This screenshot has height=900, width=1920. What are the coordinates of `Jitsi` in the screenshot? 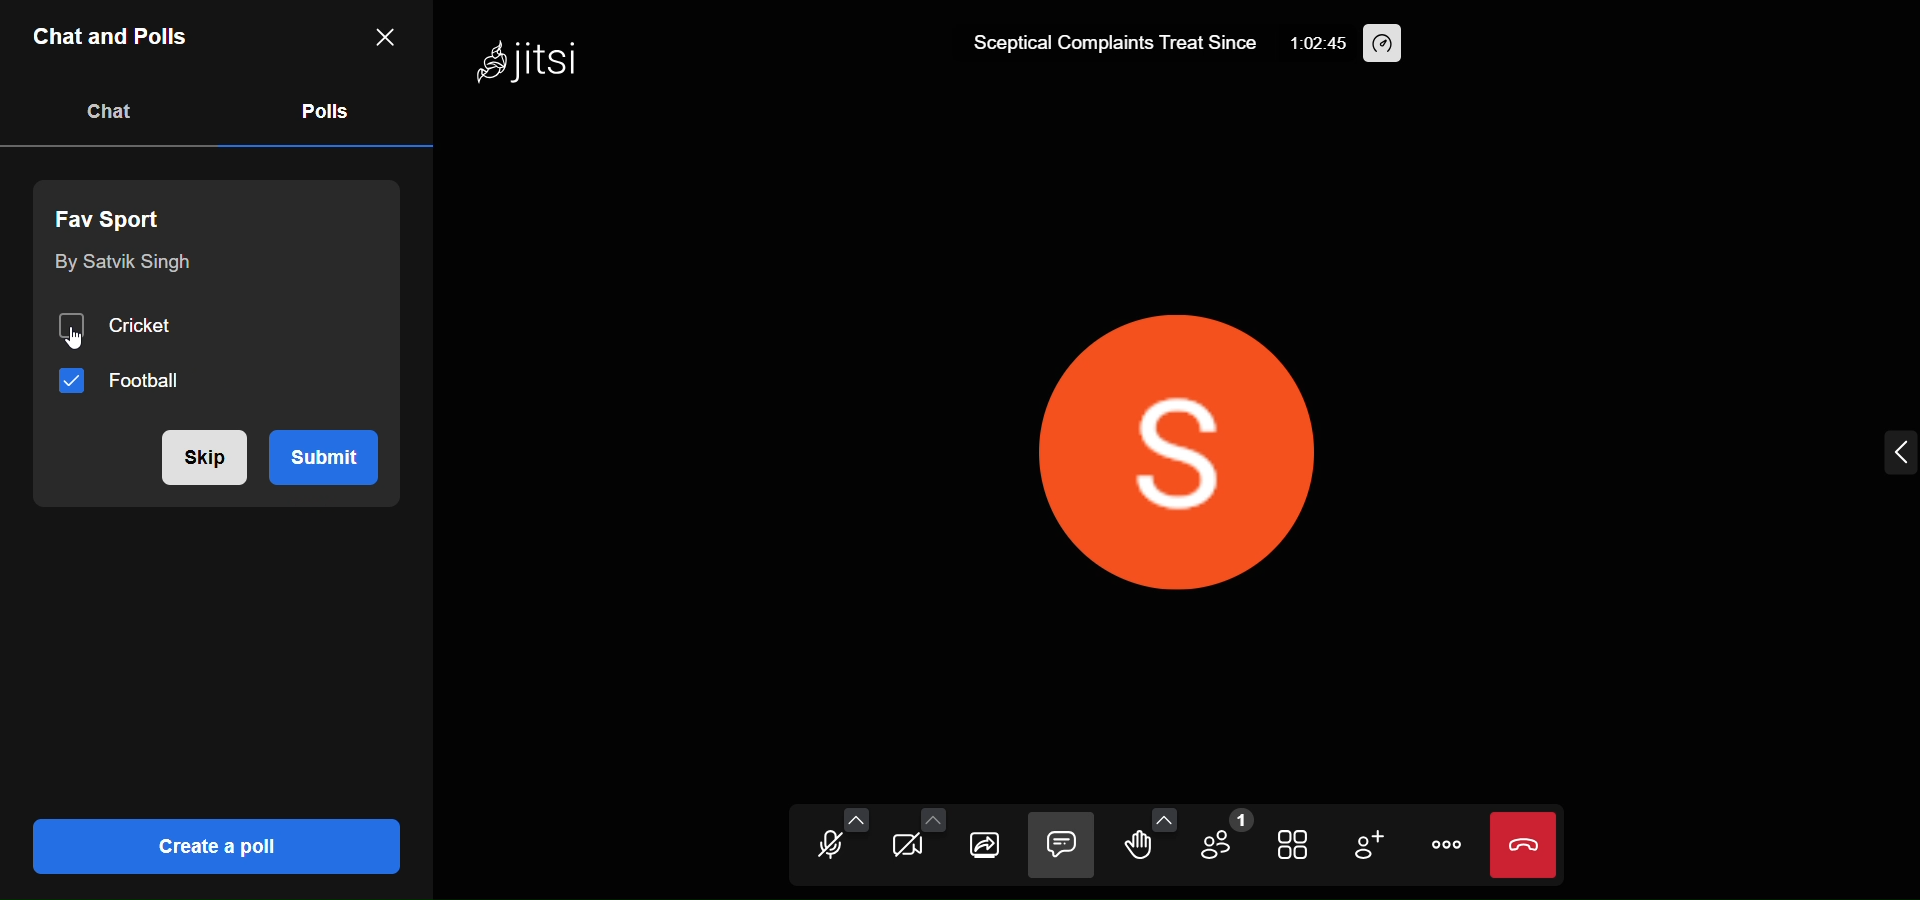 It's located at (530, 65).